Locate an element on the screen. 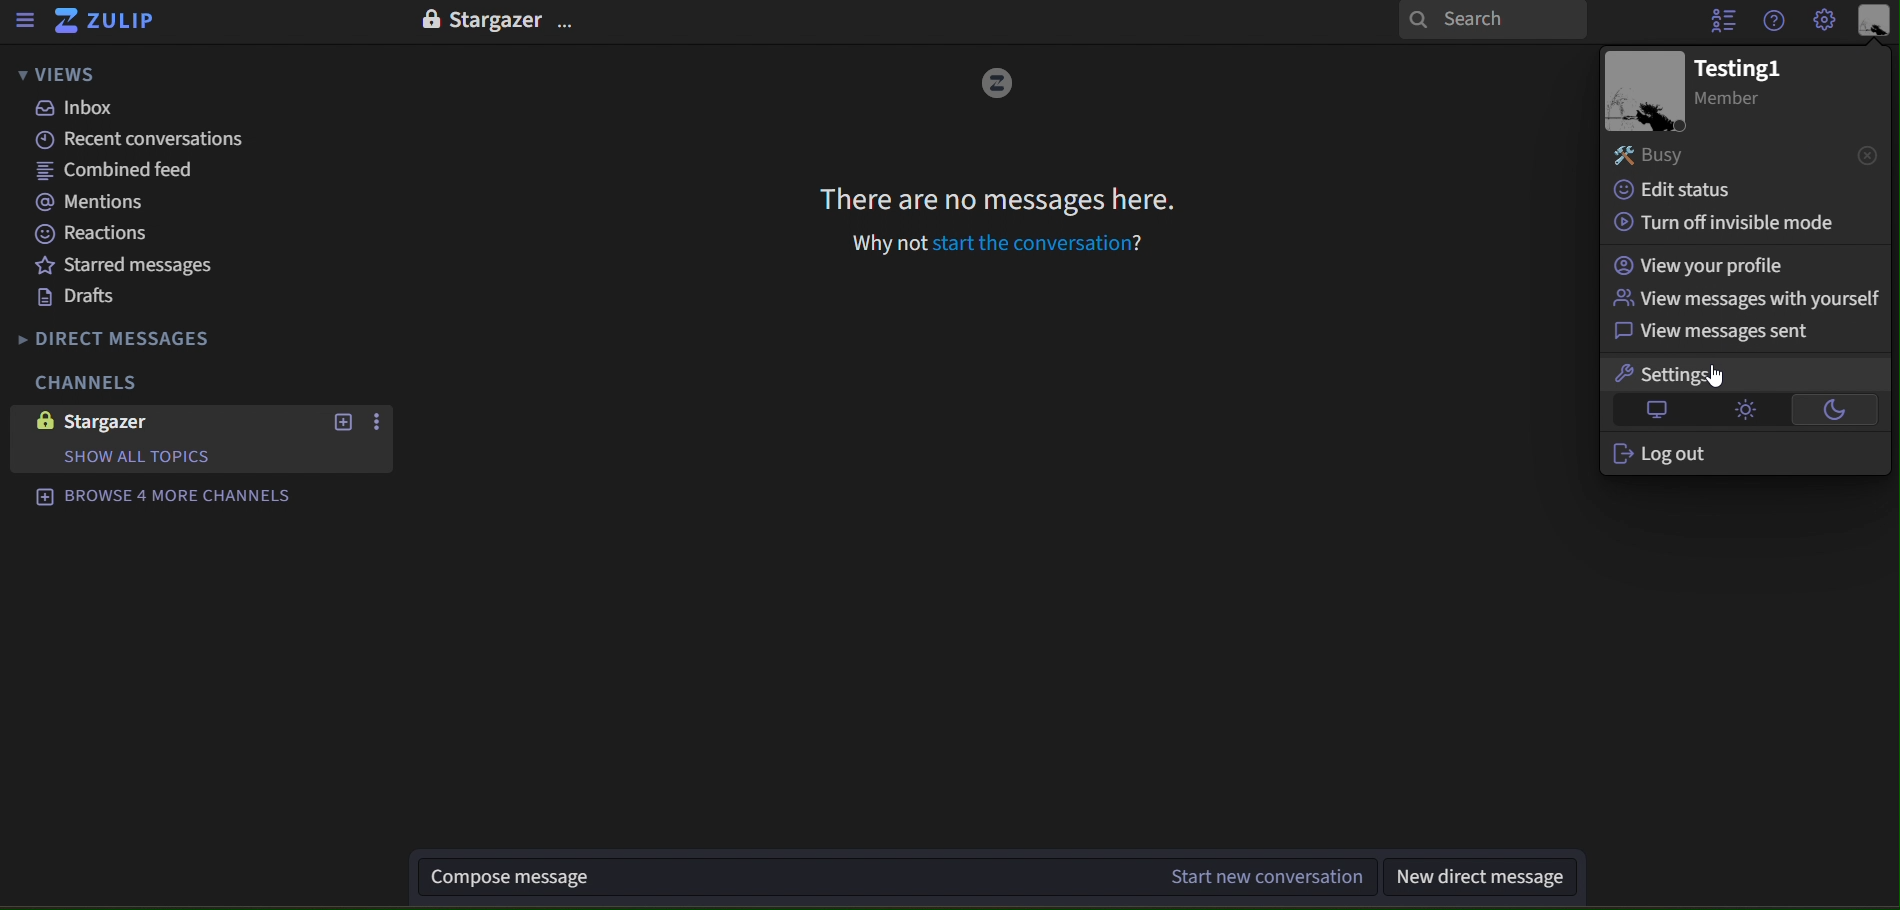 Image resolution: width=1900 pixels, height=910 pixels. settings is located at coordinates (1671, 376).